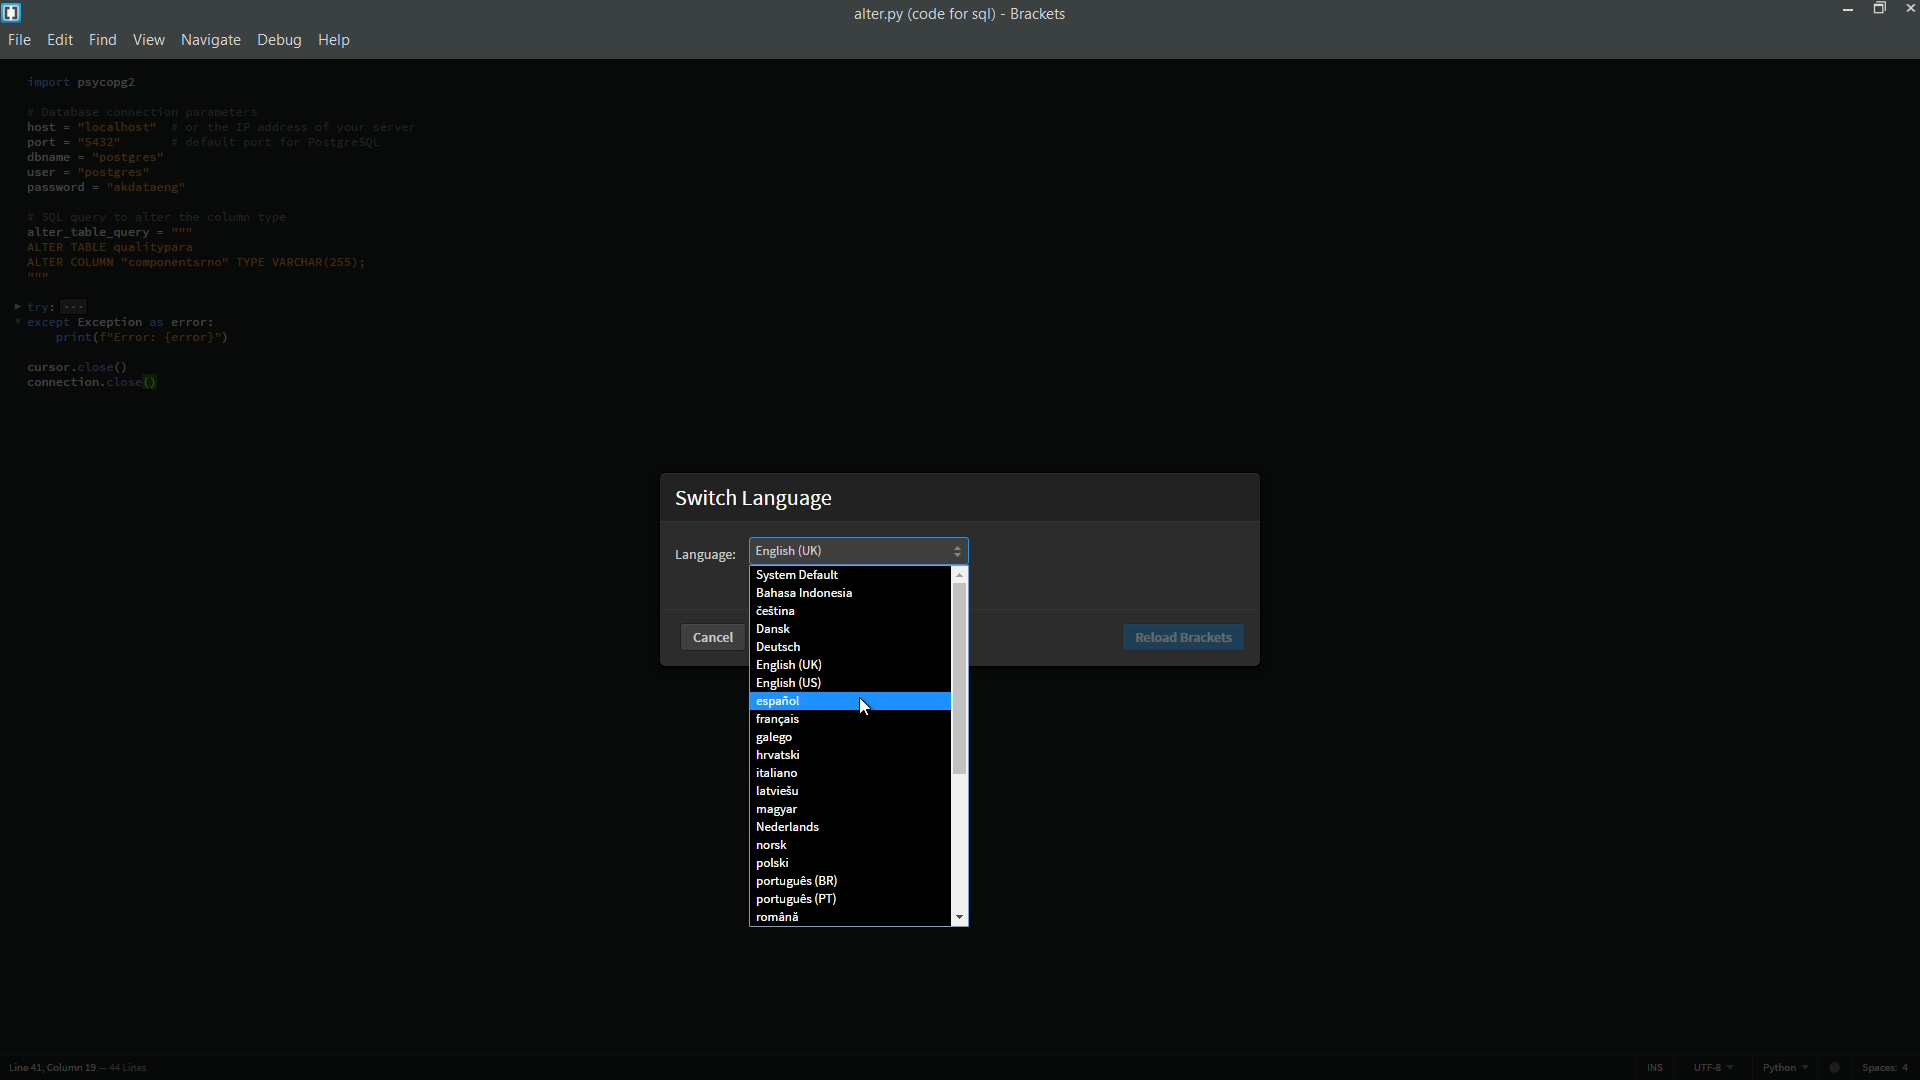  Describe the element at coordinates (962, 573) in the screenshot. I see `scroll up` at that location.